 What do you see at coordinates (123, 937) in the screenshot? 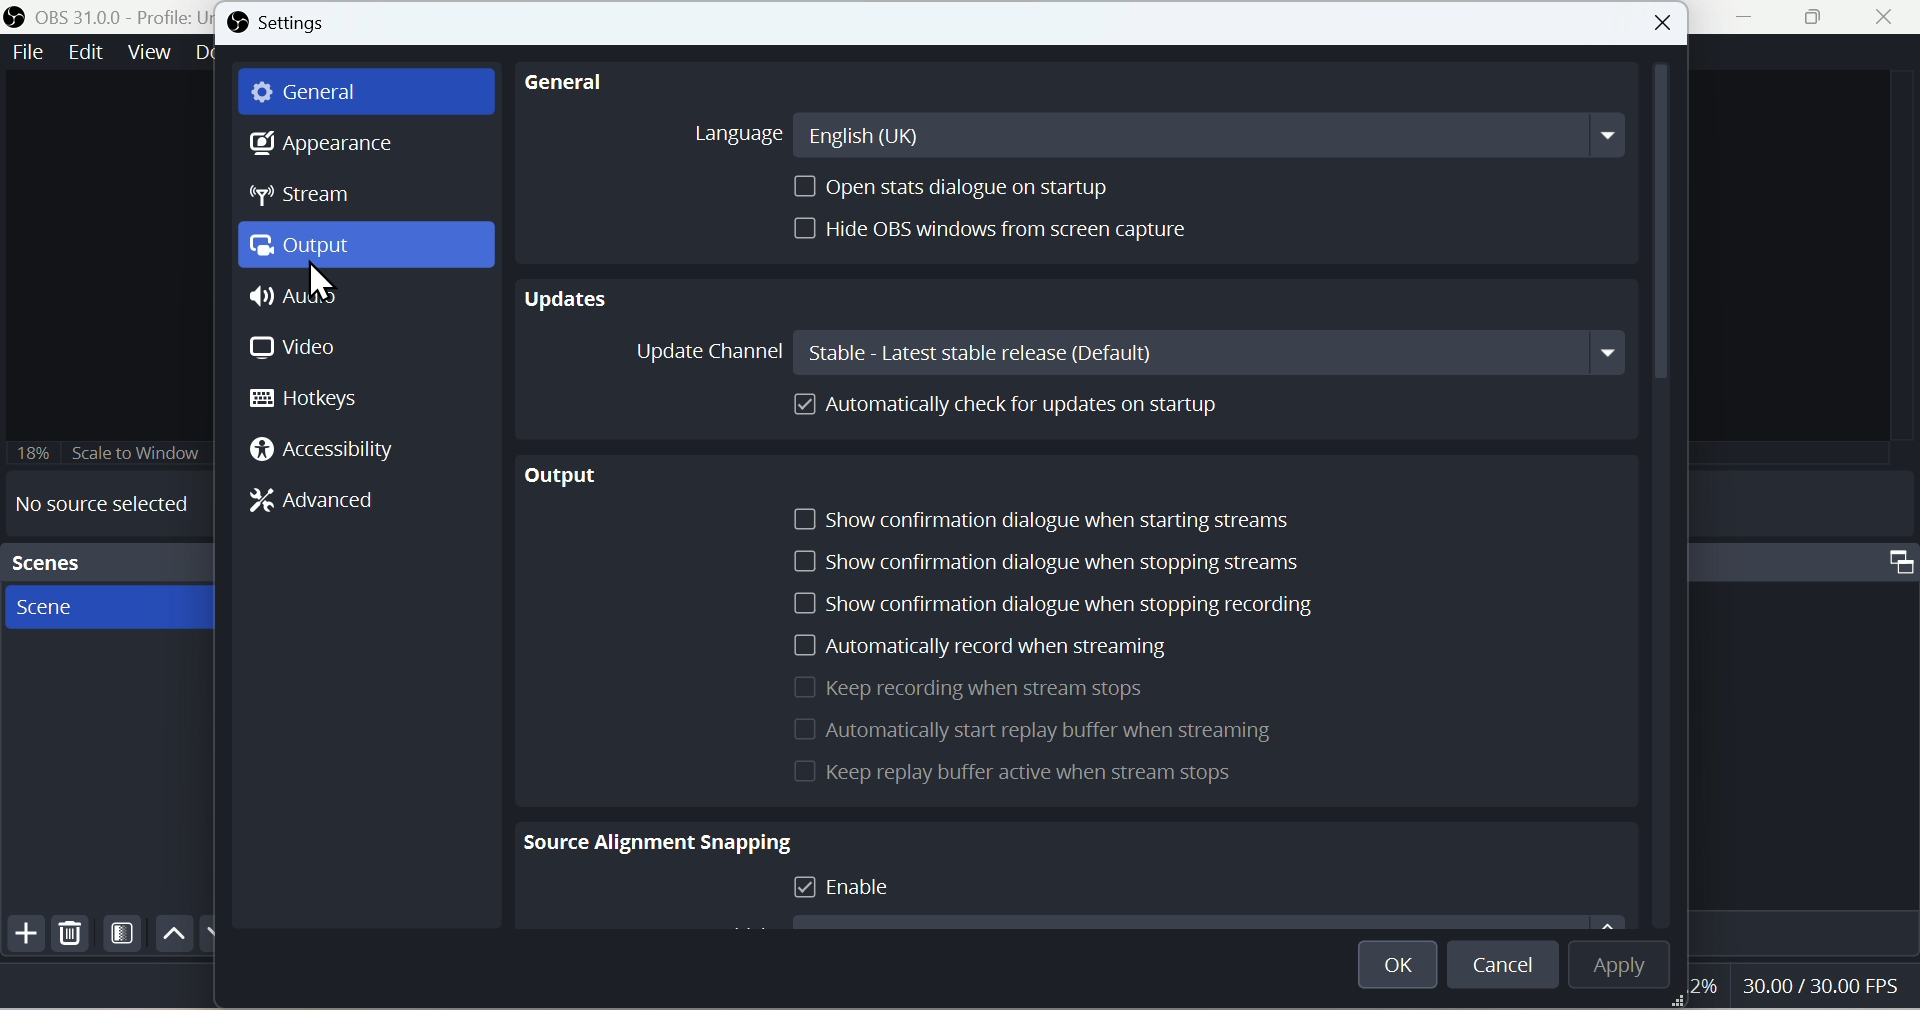
I see `Filter` at bounding box center [123, 937].